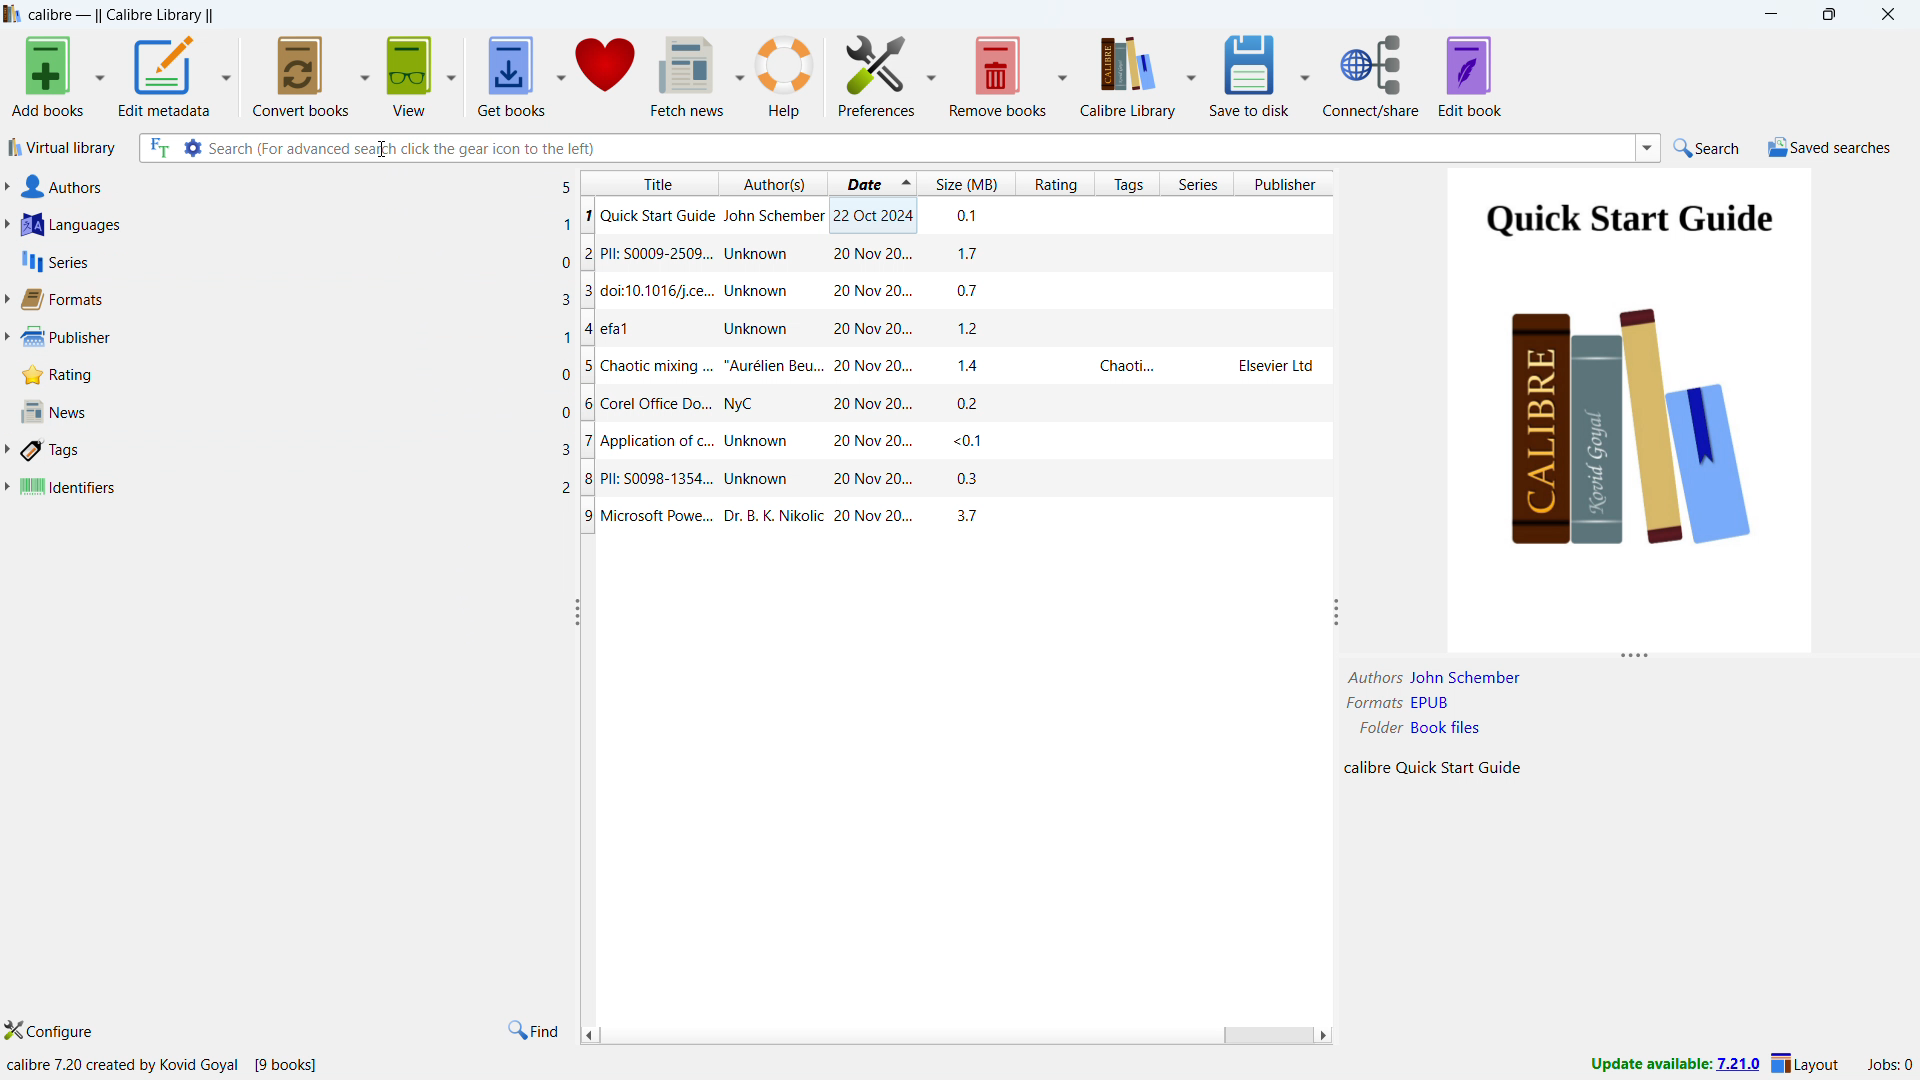 Image resolution: width=1920 pixels, height=1080 pixels. What do you see at coordinates (296, 187) in the screenshot?
I see `authors` at bounding box center [296, 187].